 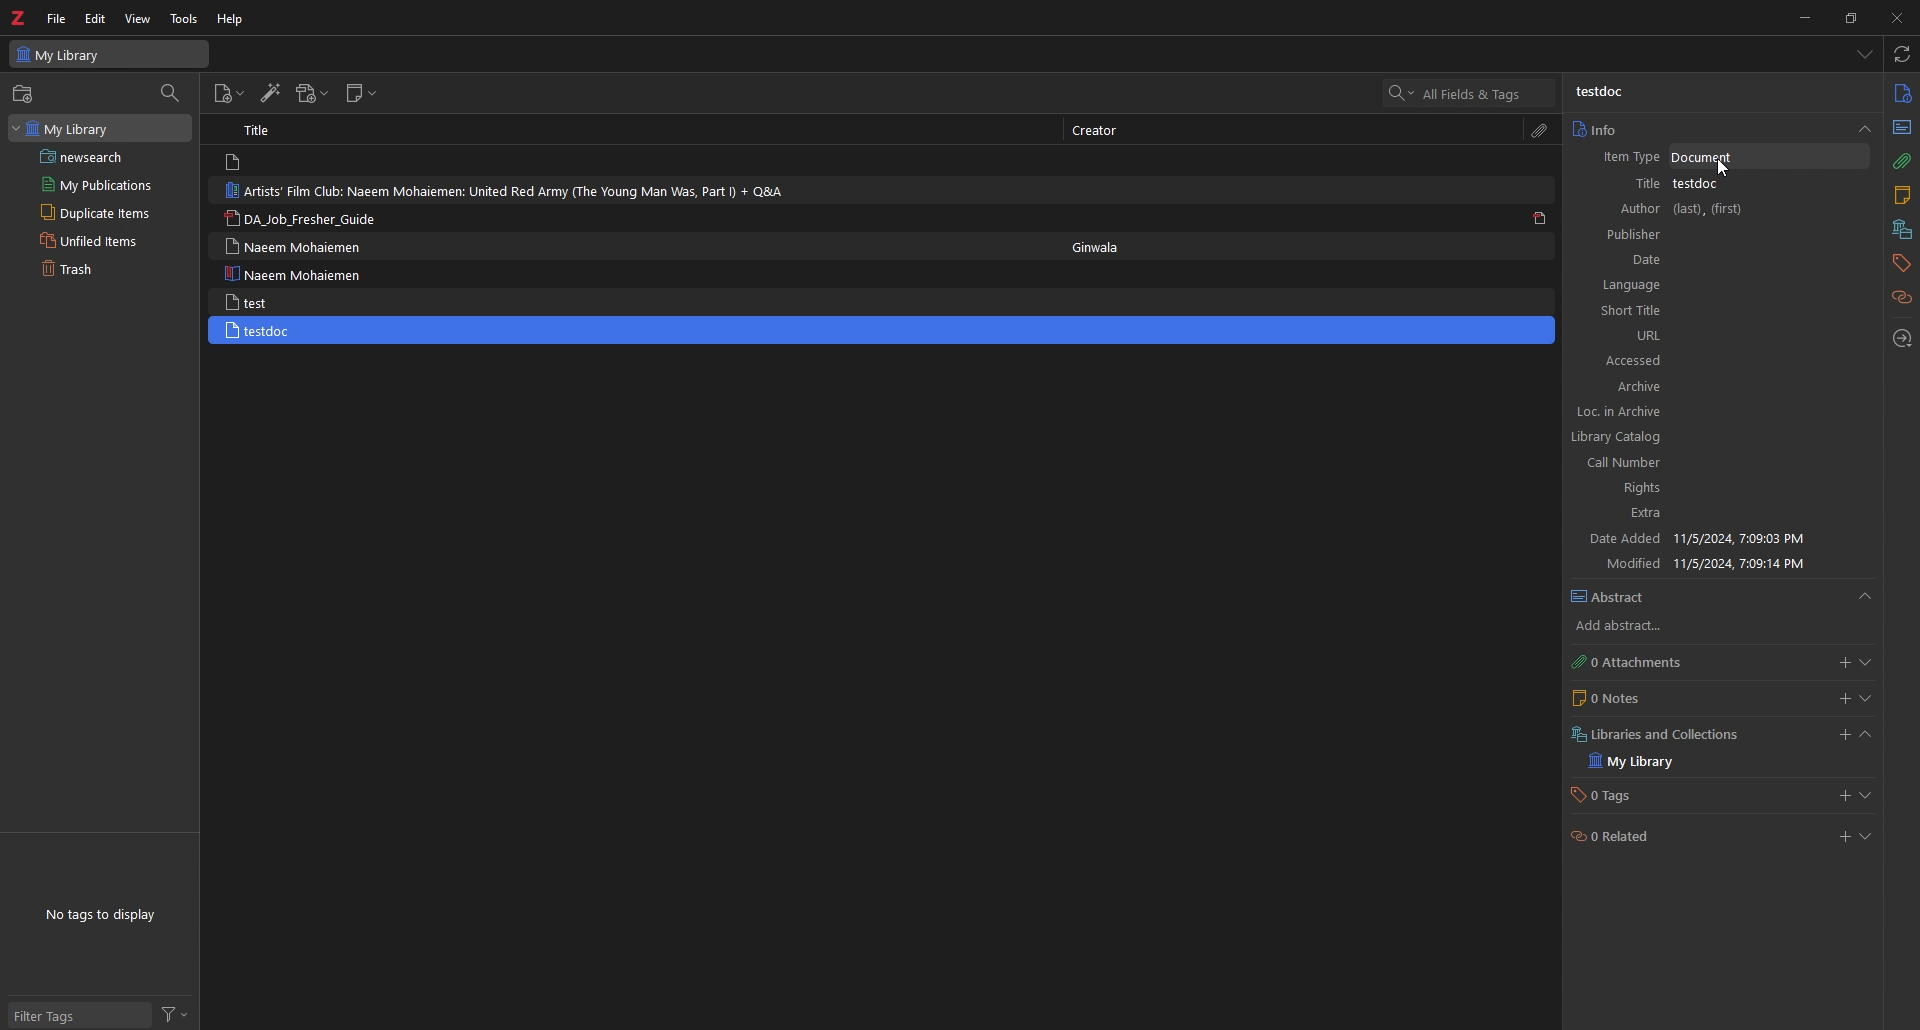 What do you see at coordinates (1662, 627) in the screenshot?
I see `add abstract` at bounding box center [1662, 627].